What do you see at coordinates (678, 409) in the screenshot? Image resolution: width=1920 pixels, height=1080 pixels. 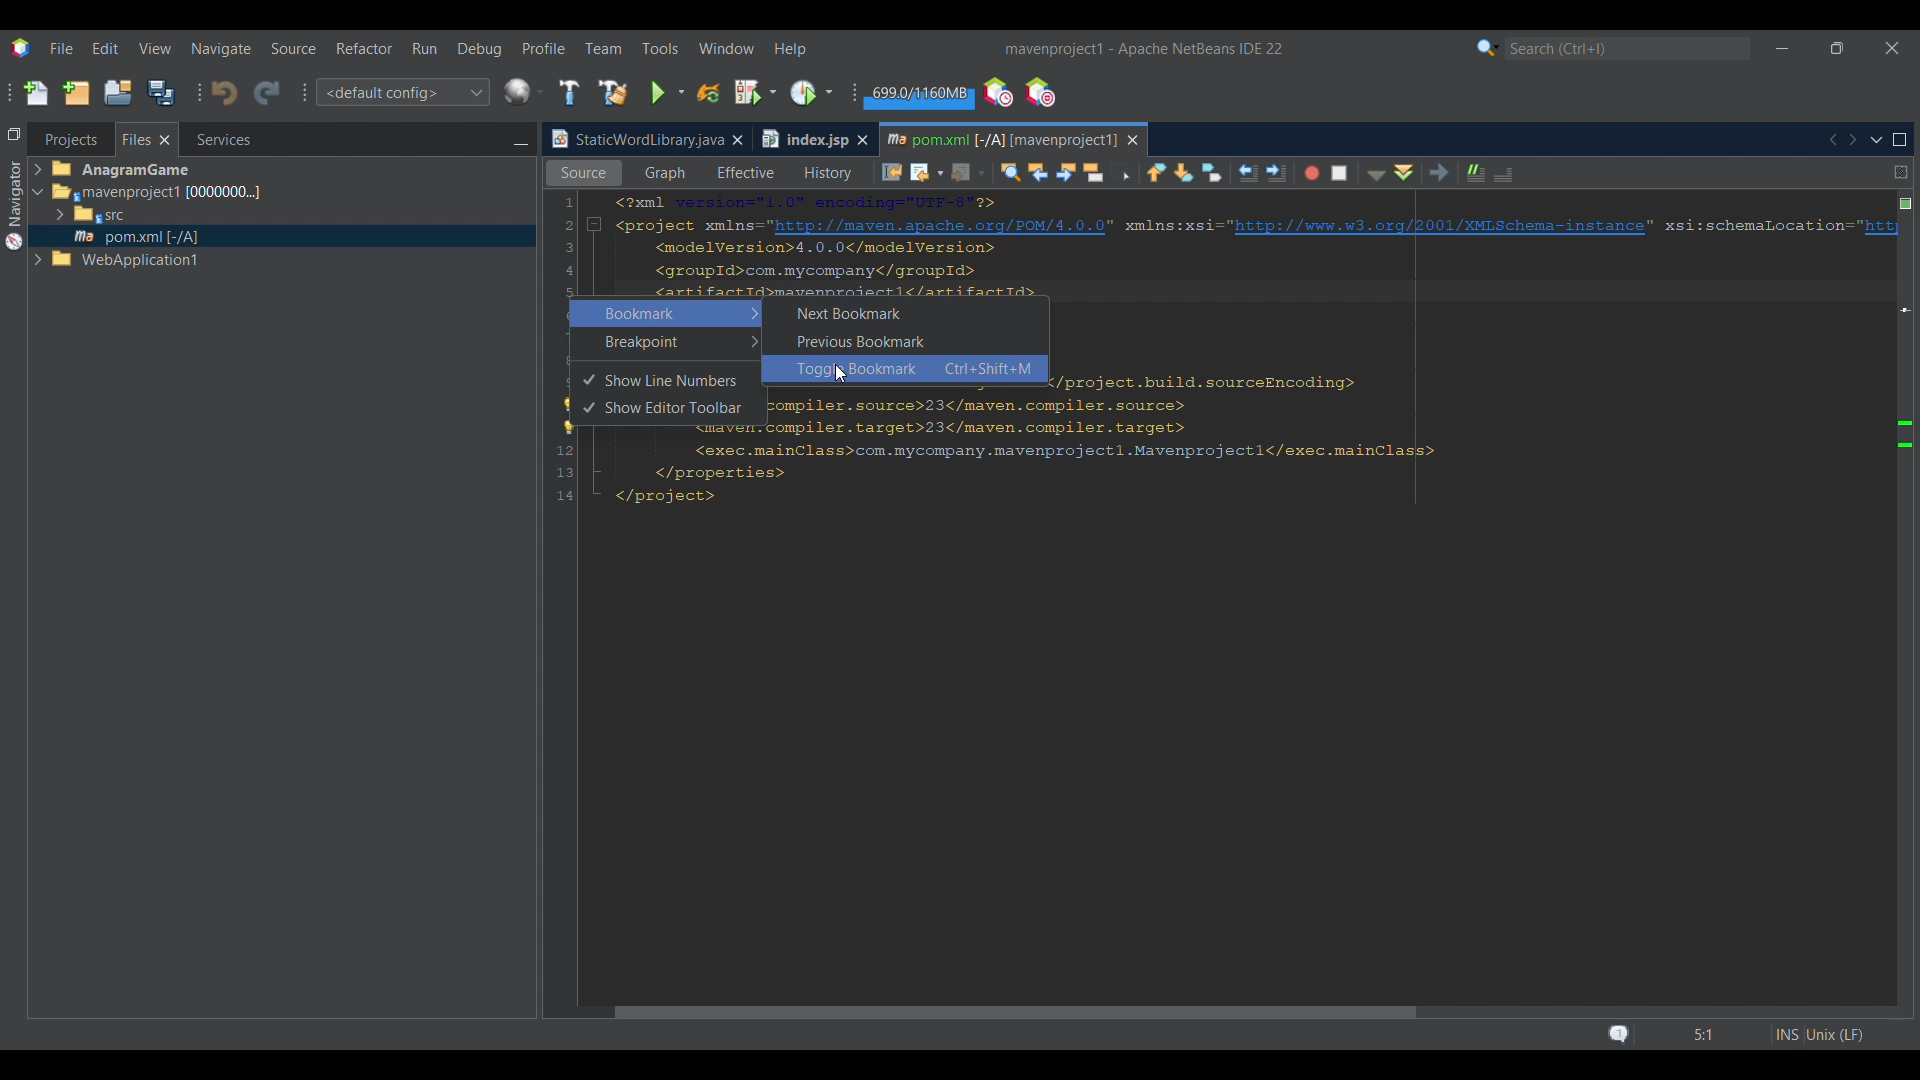 I see `Show editor toolbar` at bounding box center [678, 409].